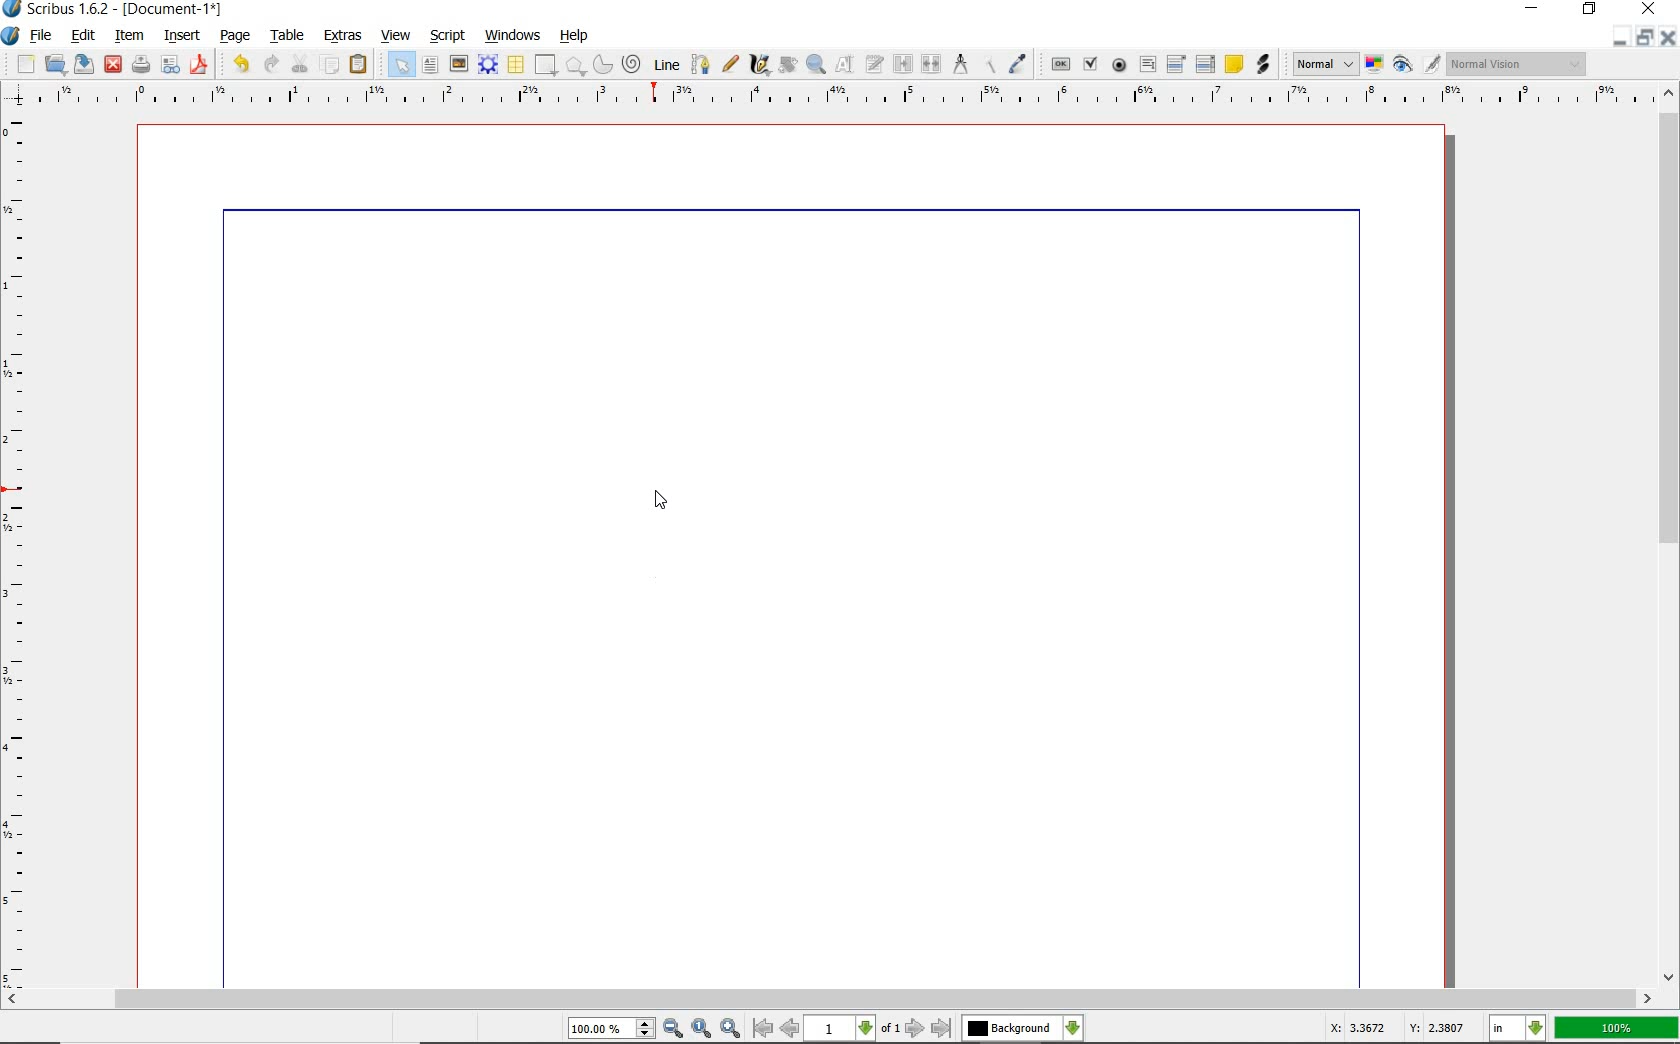  I want to click on select the current unit: in, so click(1517, 1026).